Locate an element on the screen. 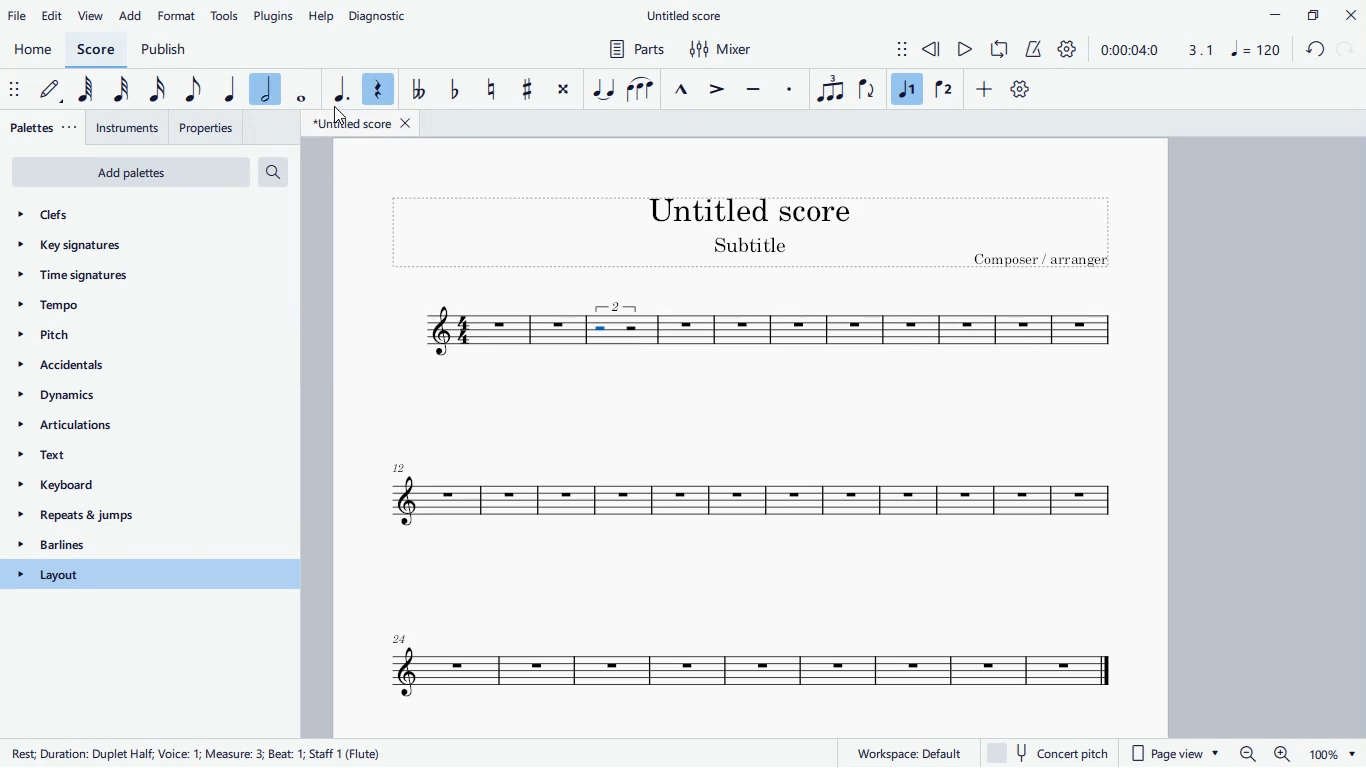 The height and width of the screenshot is (768, 1366). palettes is located at coordinates (45, 129).